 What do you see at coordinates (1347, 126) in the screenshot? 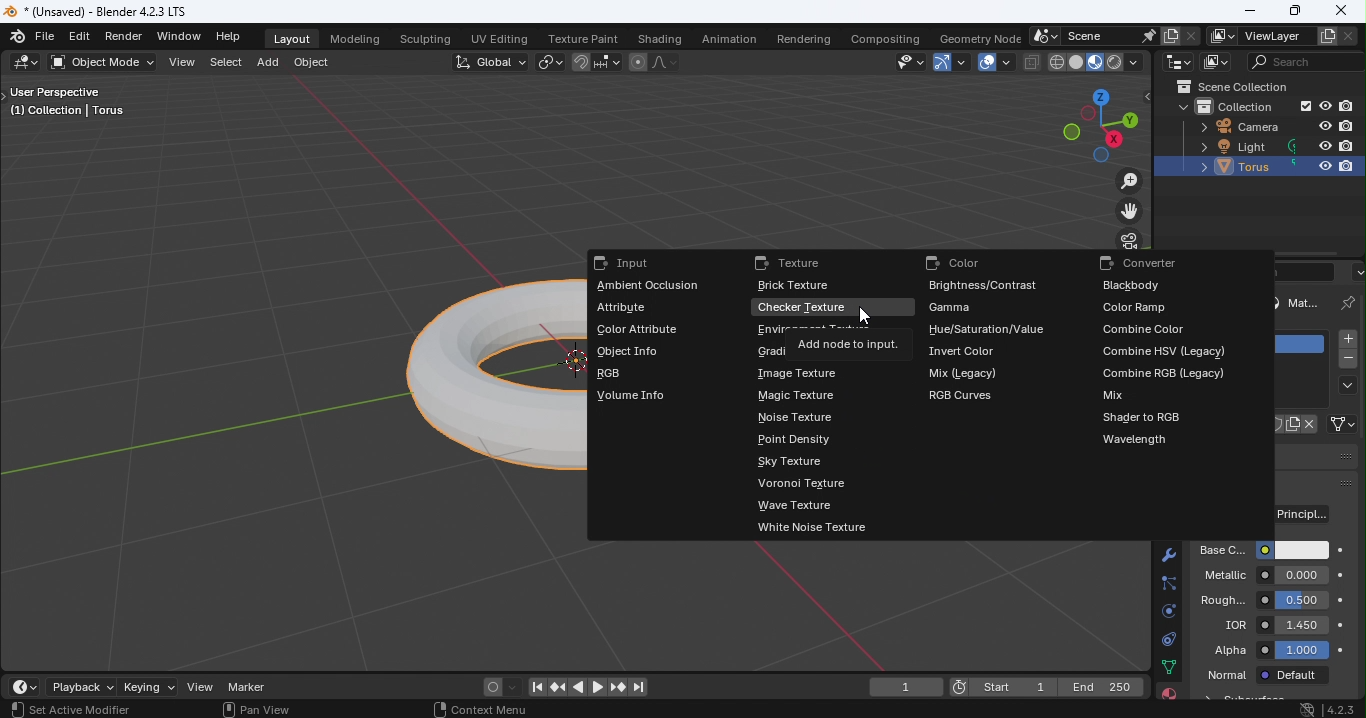
I see `Disable in renders` at bounding box center [1347, 126].